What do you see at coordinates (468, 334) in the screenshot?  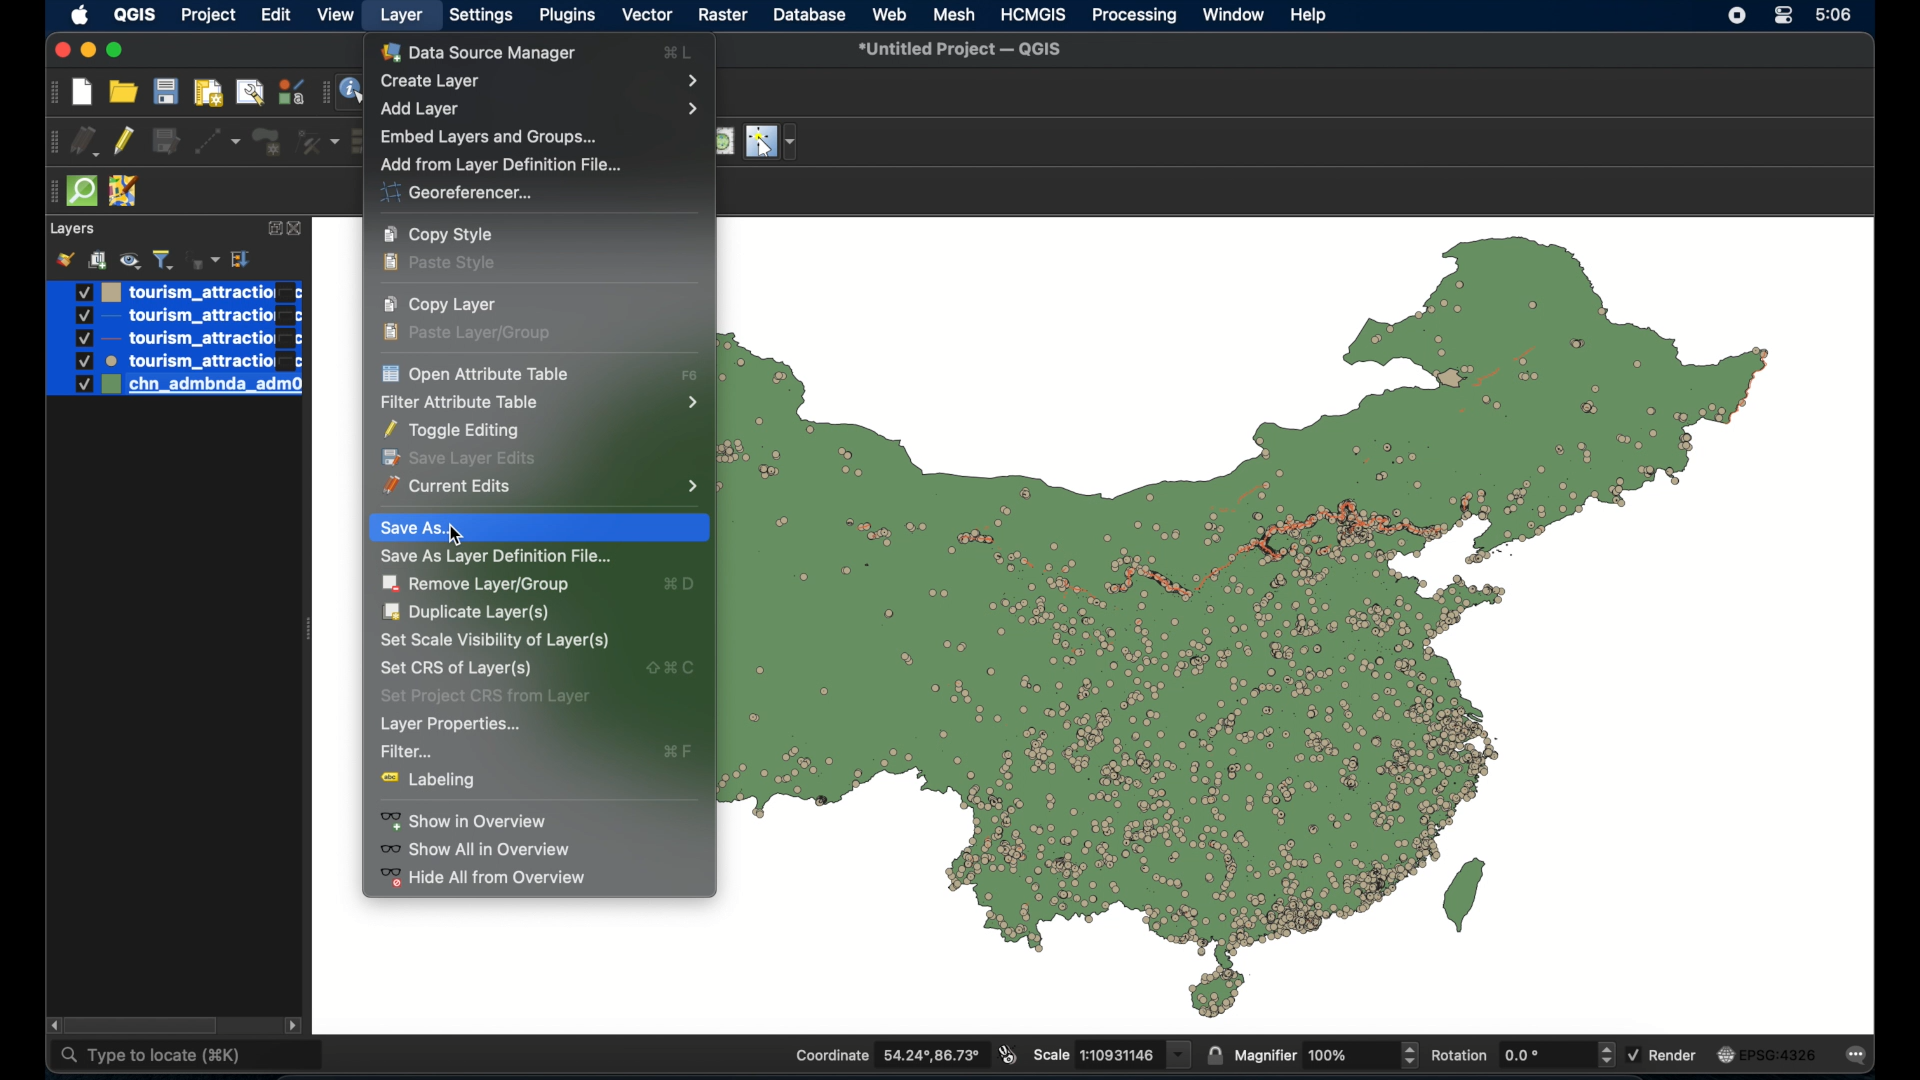 I see `paste layer/group` at bounding box center [468, 334].